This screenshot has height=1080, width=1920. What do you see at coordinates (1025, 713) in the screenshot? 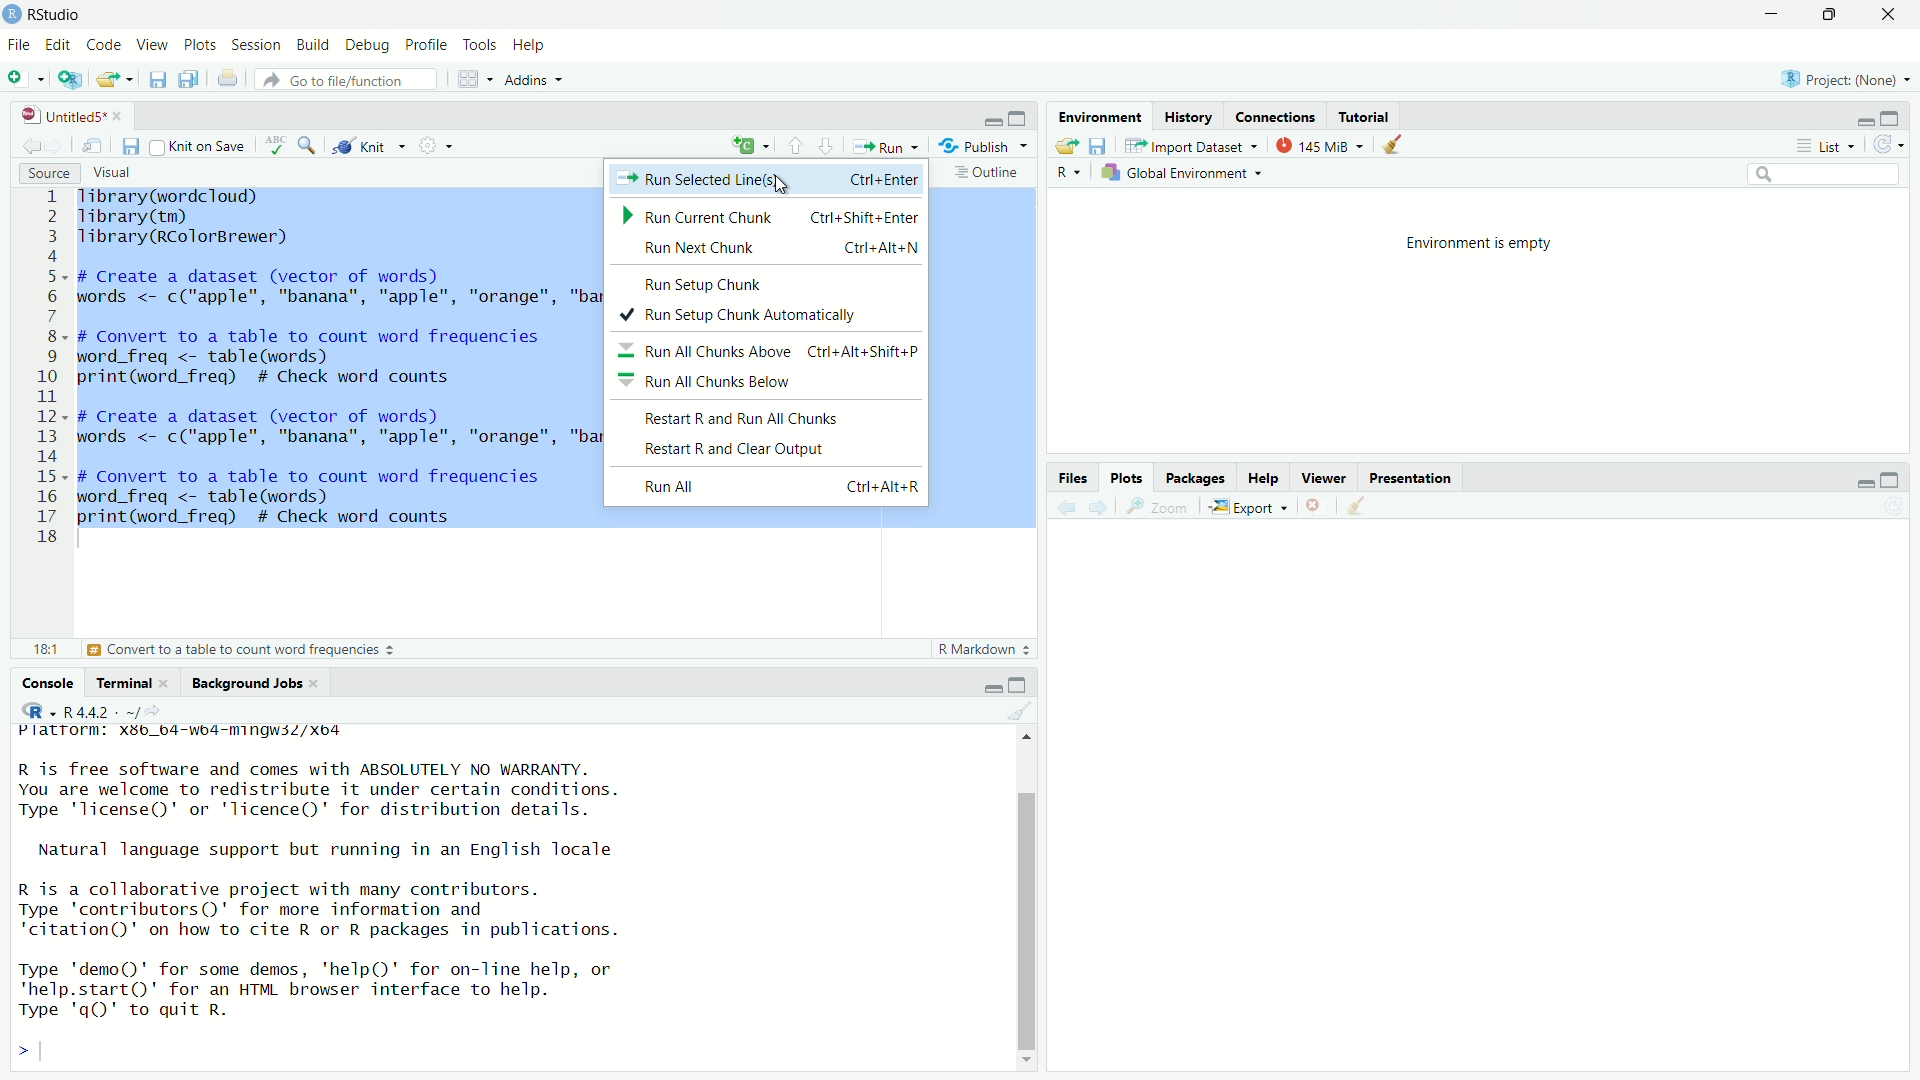
I see `Clear console` at bounding box center [1025, 713].